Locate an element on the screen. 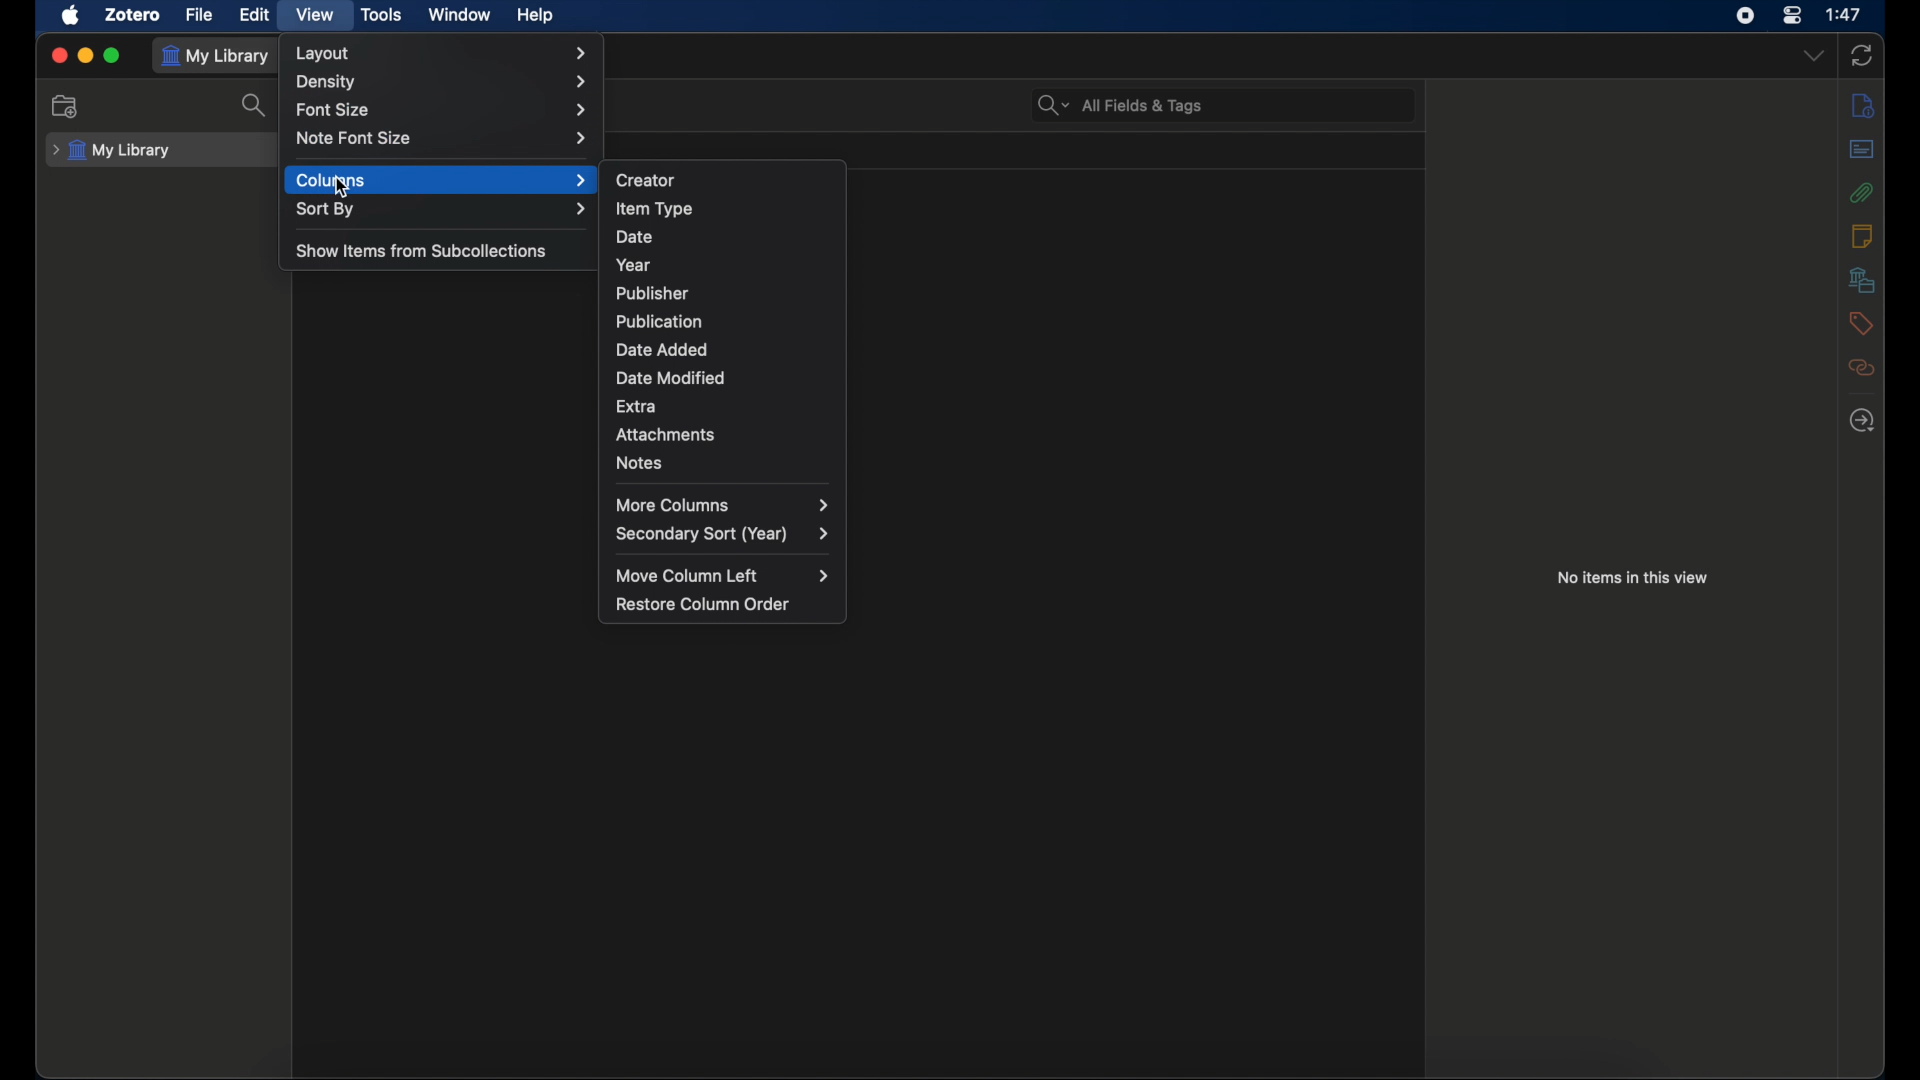 The height and width of the screenshot is (1080, 1920). tools is located at coordinates (380, 14).